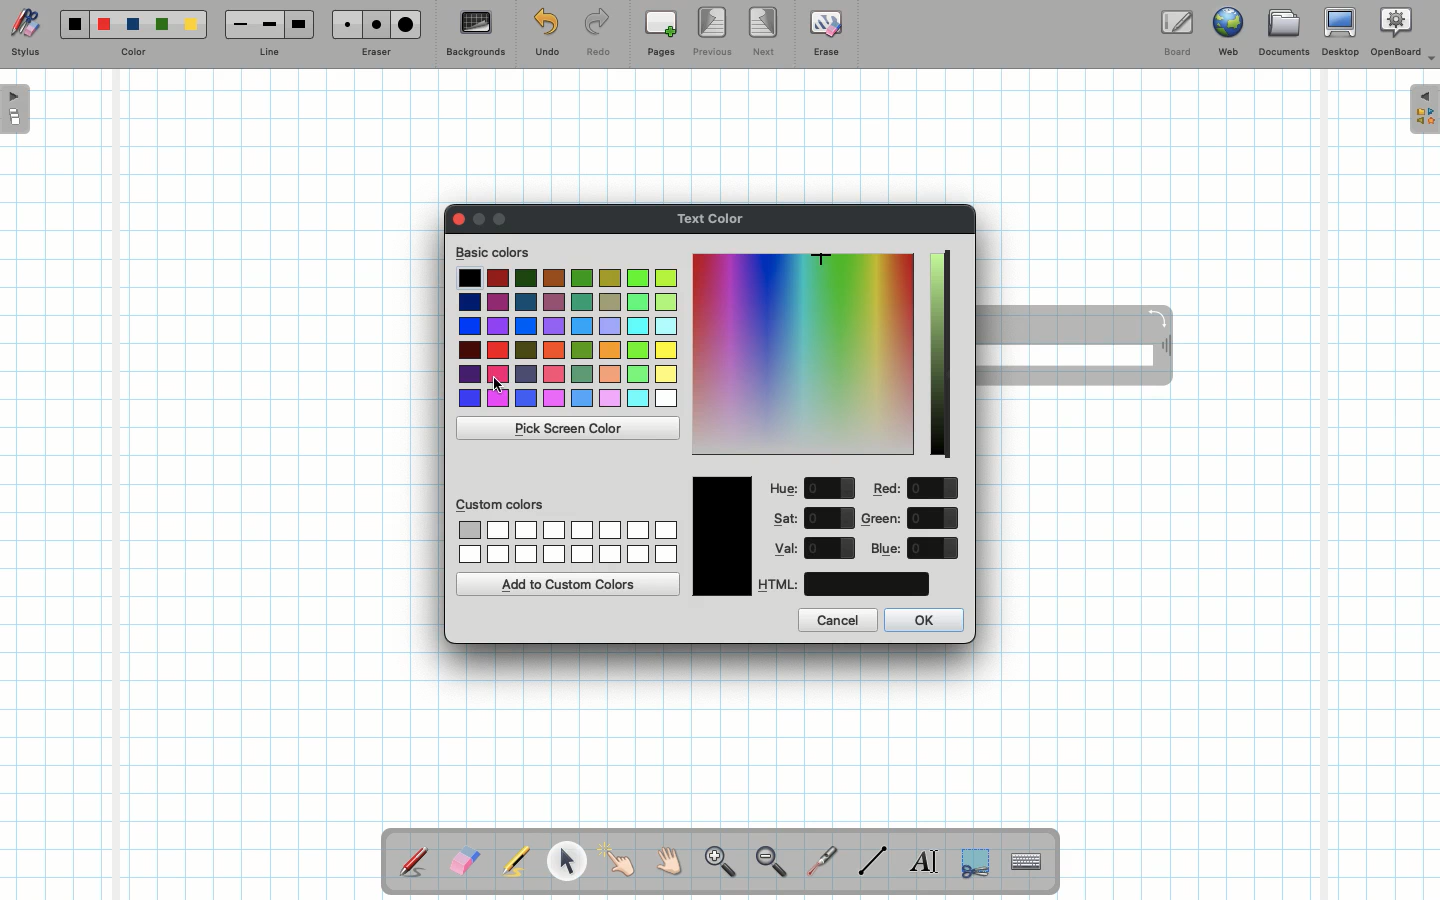 The width and height of the screenshot is (1440, 900). I want to click on Erase, so click(825, 32).